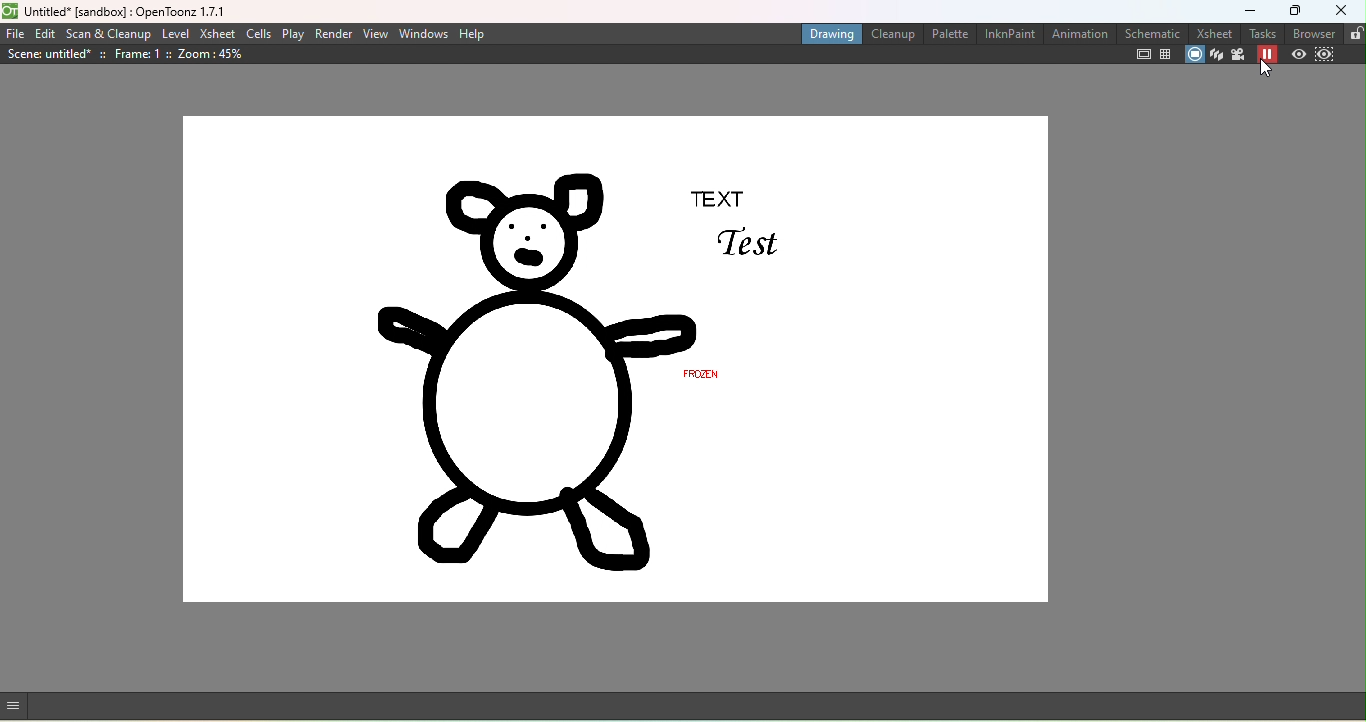  What do you see at coordinates (1216, 55) in the screenshot?
I see `3D view` at bounding box center [1216, 55].